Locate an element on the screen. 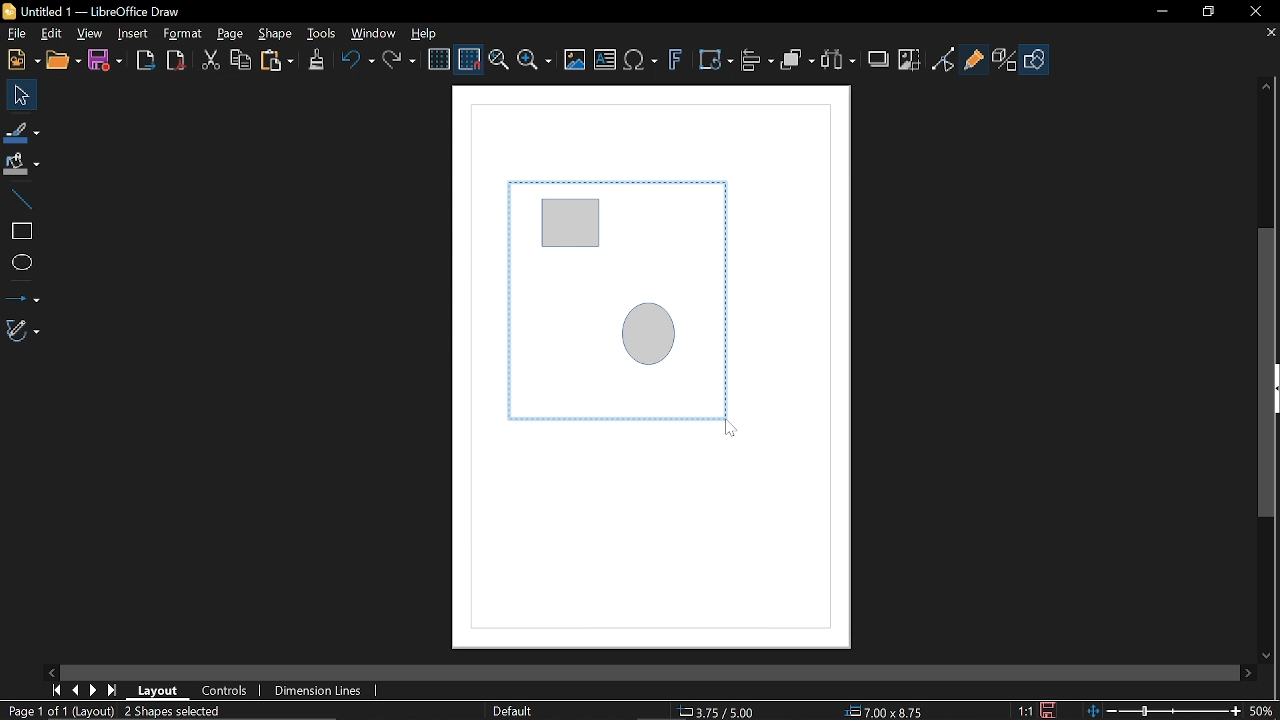 The image size is (1280, 720). Select is located at coordinates (17, 93).